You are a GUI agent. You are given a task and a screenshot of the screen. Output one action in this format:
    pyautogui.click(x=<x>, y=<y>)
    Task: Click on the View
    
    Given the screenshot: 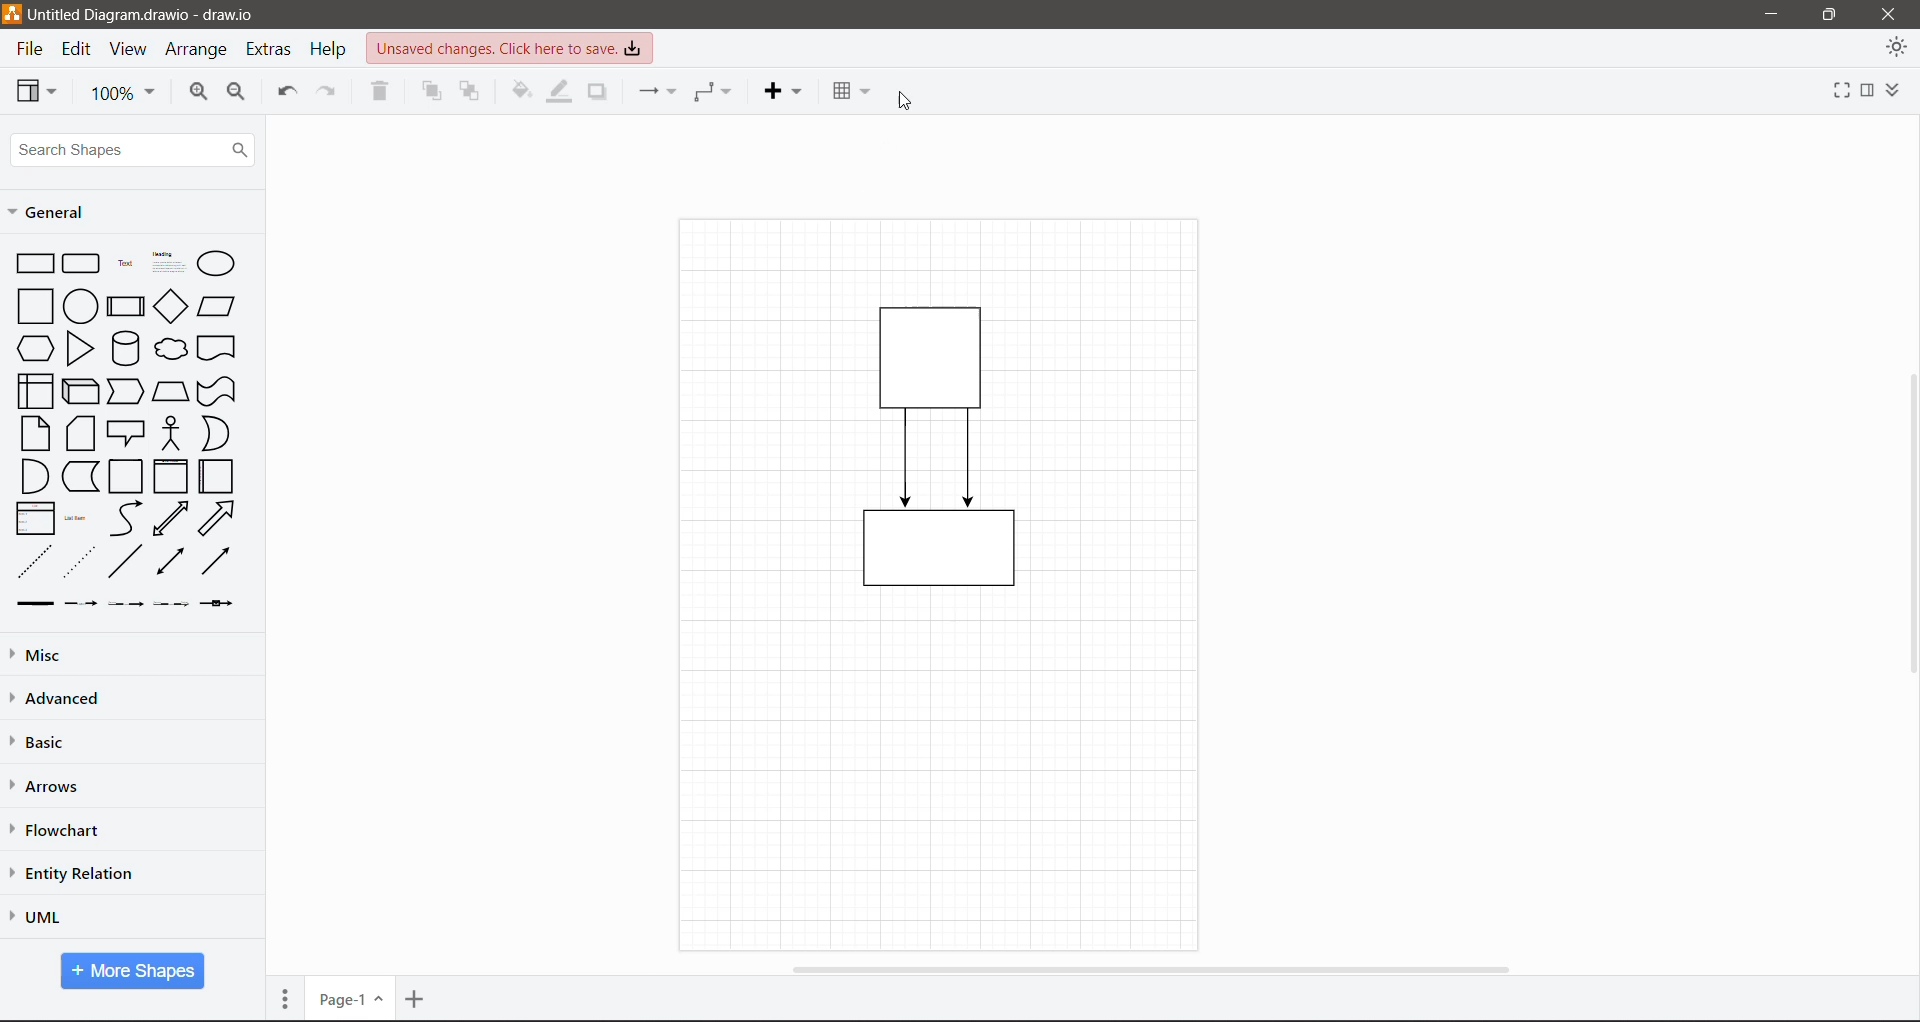 What is the action you would take?
    pyautogui.click(x=128, y=50)
    